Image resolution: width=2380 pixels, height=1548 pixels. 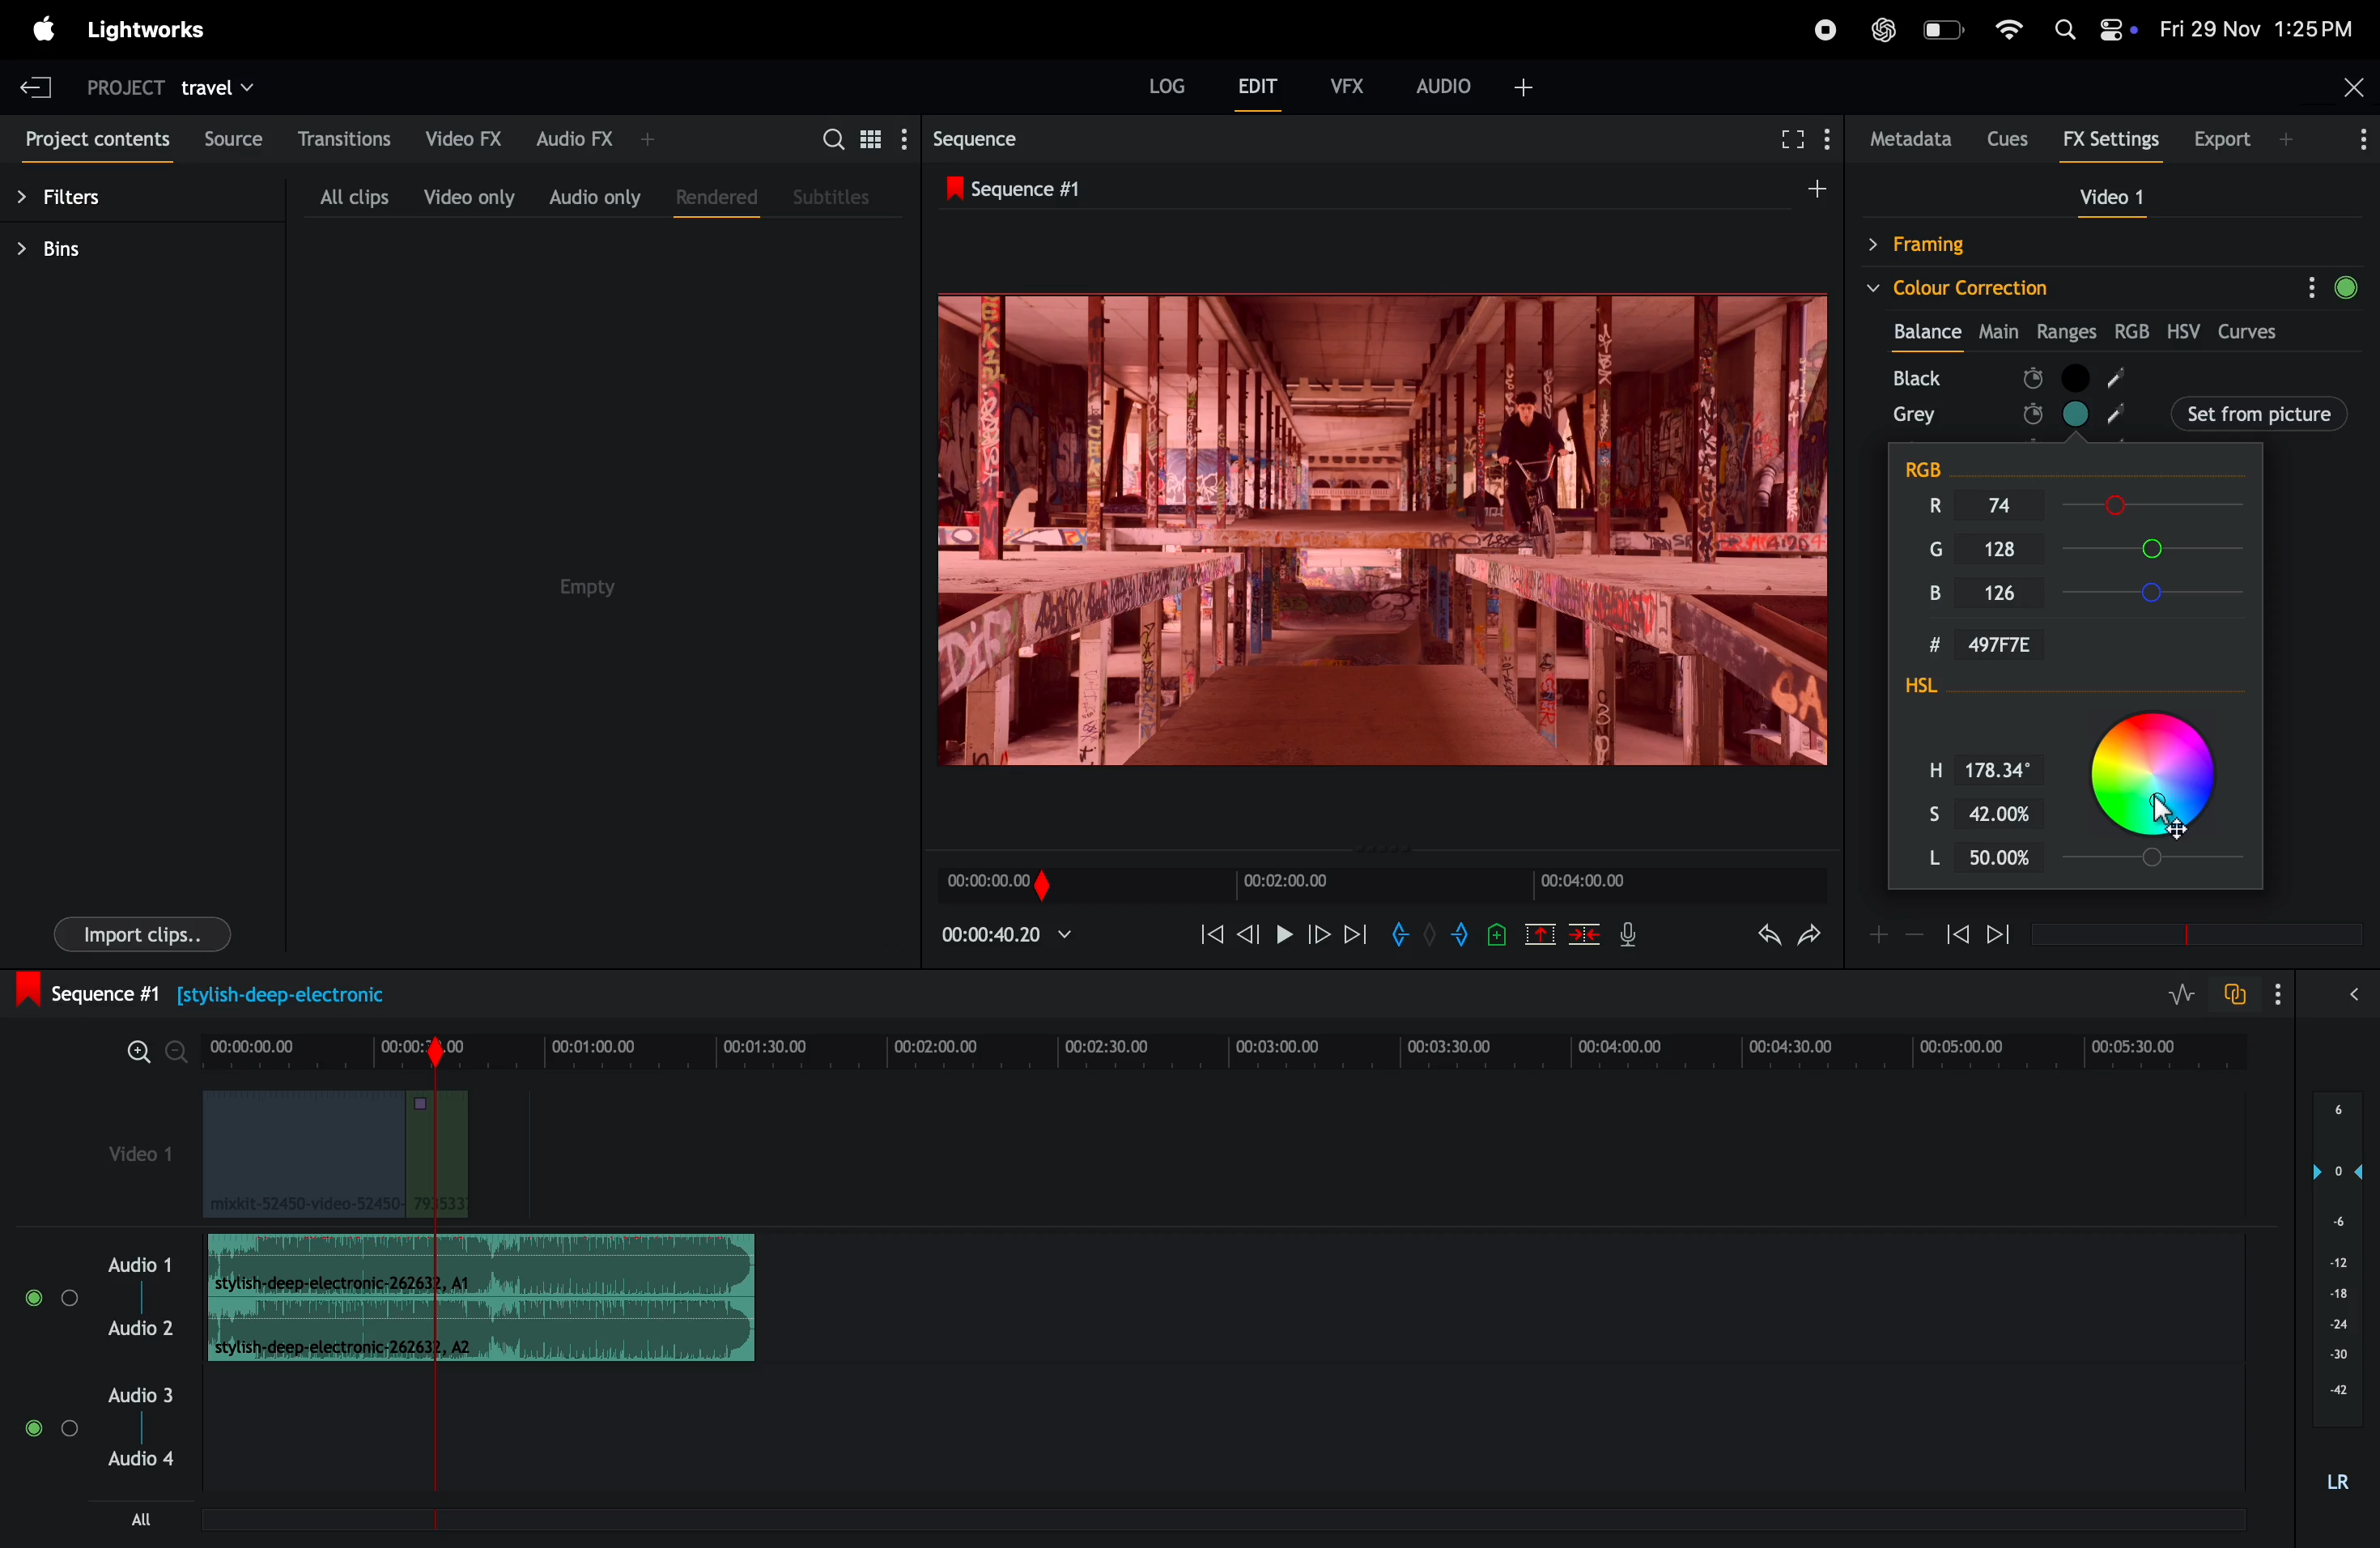 I want to click on show menu, so click(x=1830, y=130).